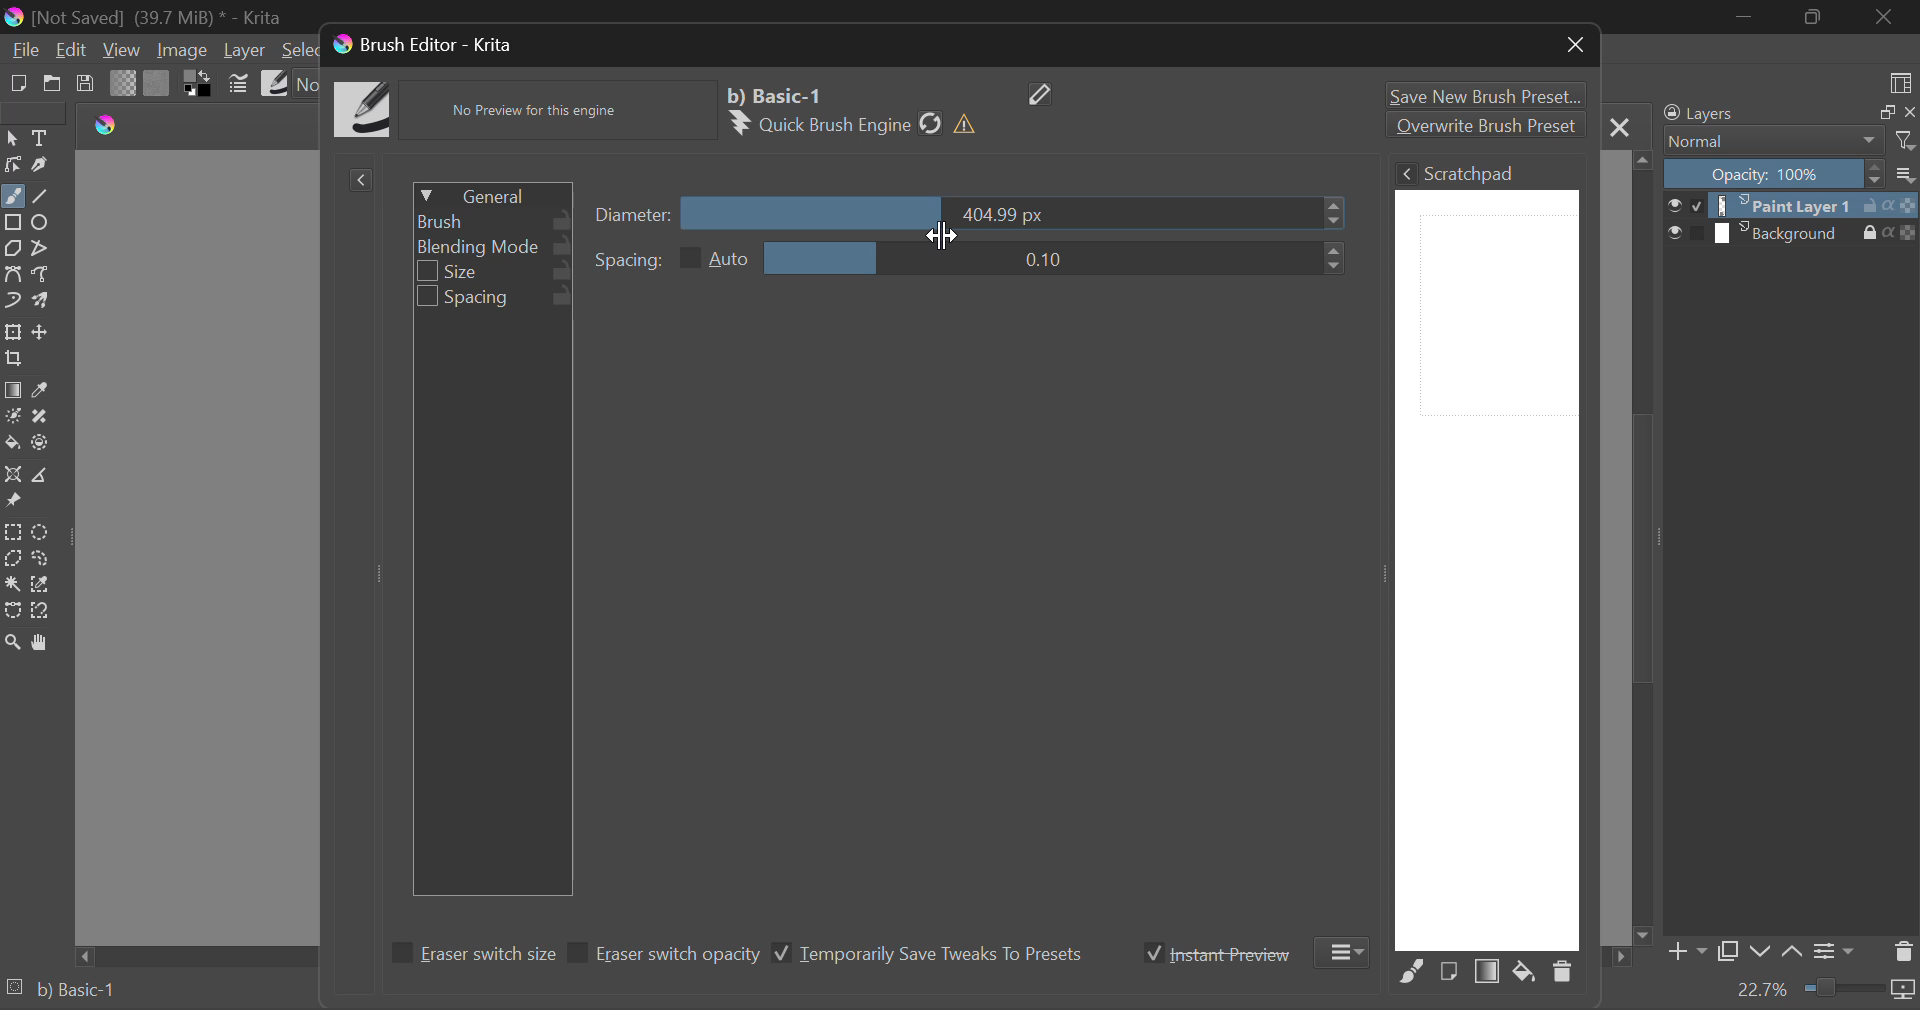 The height and width of the screenshot is (1010, 1920). What do you see at coordinates (14, 224) in the screenshot?
I see `Rectangle` at bounding box center [14, 224].